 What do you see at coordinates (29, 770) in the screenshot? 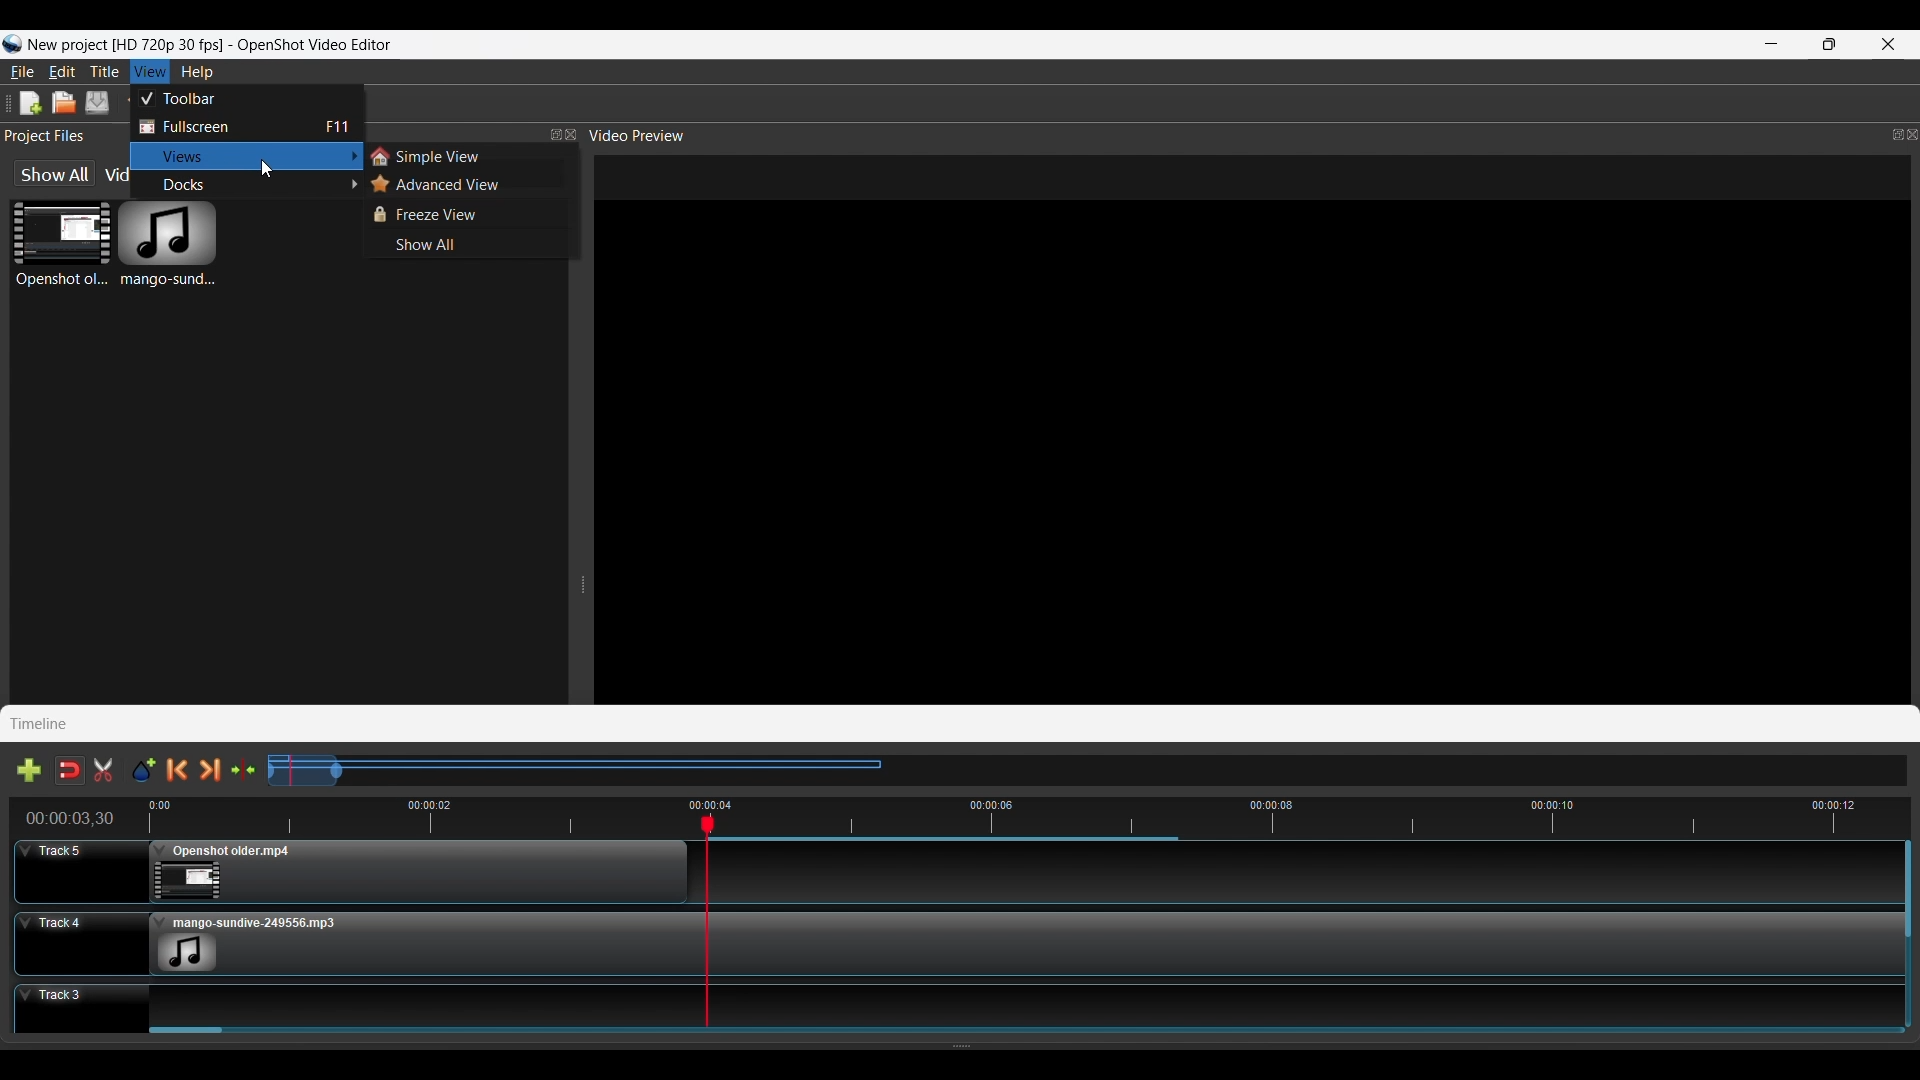
I see `Add Track` at bounding box center [29, 770].